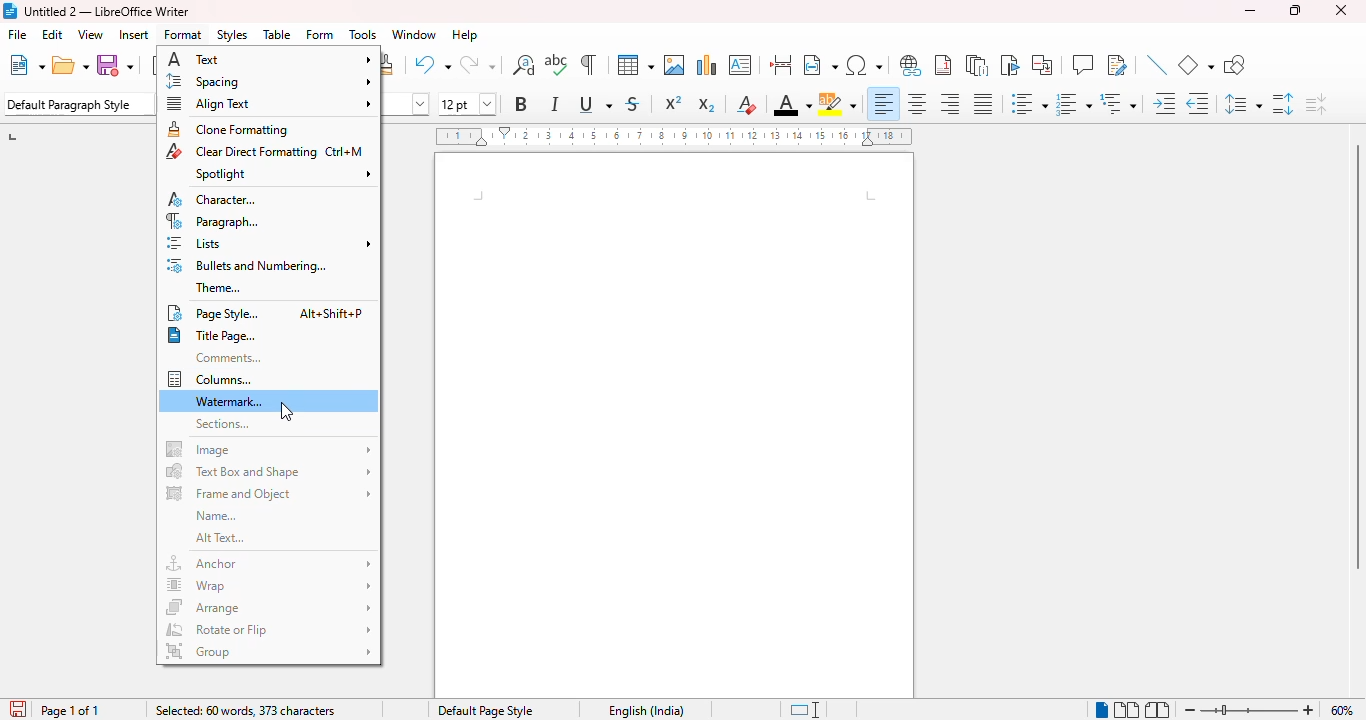  Describe the element at coordinates (217, 515) in the screenshot. I see `name` at that location.